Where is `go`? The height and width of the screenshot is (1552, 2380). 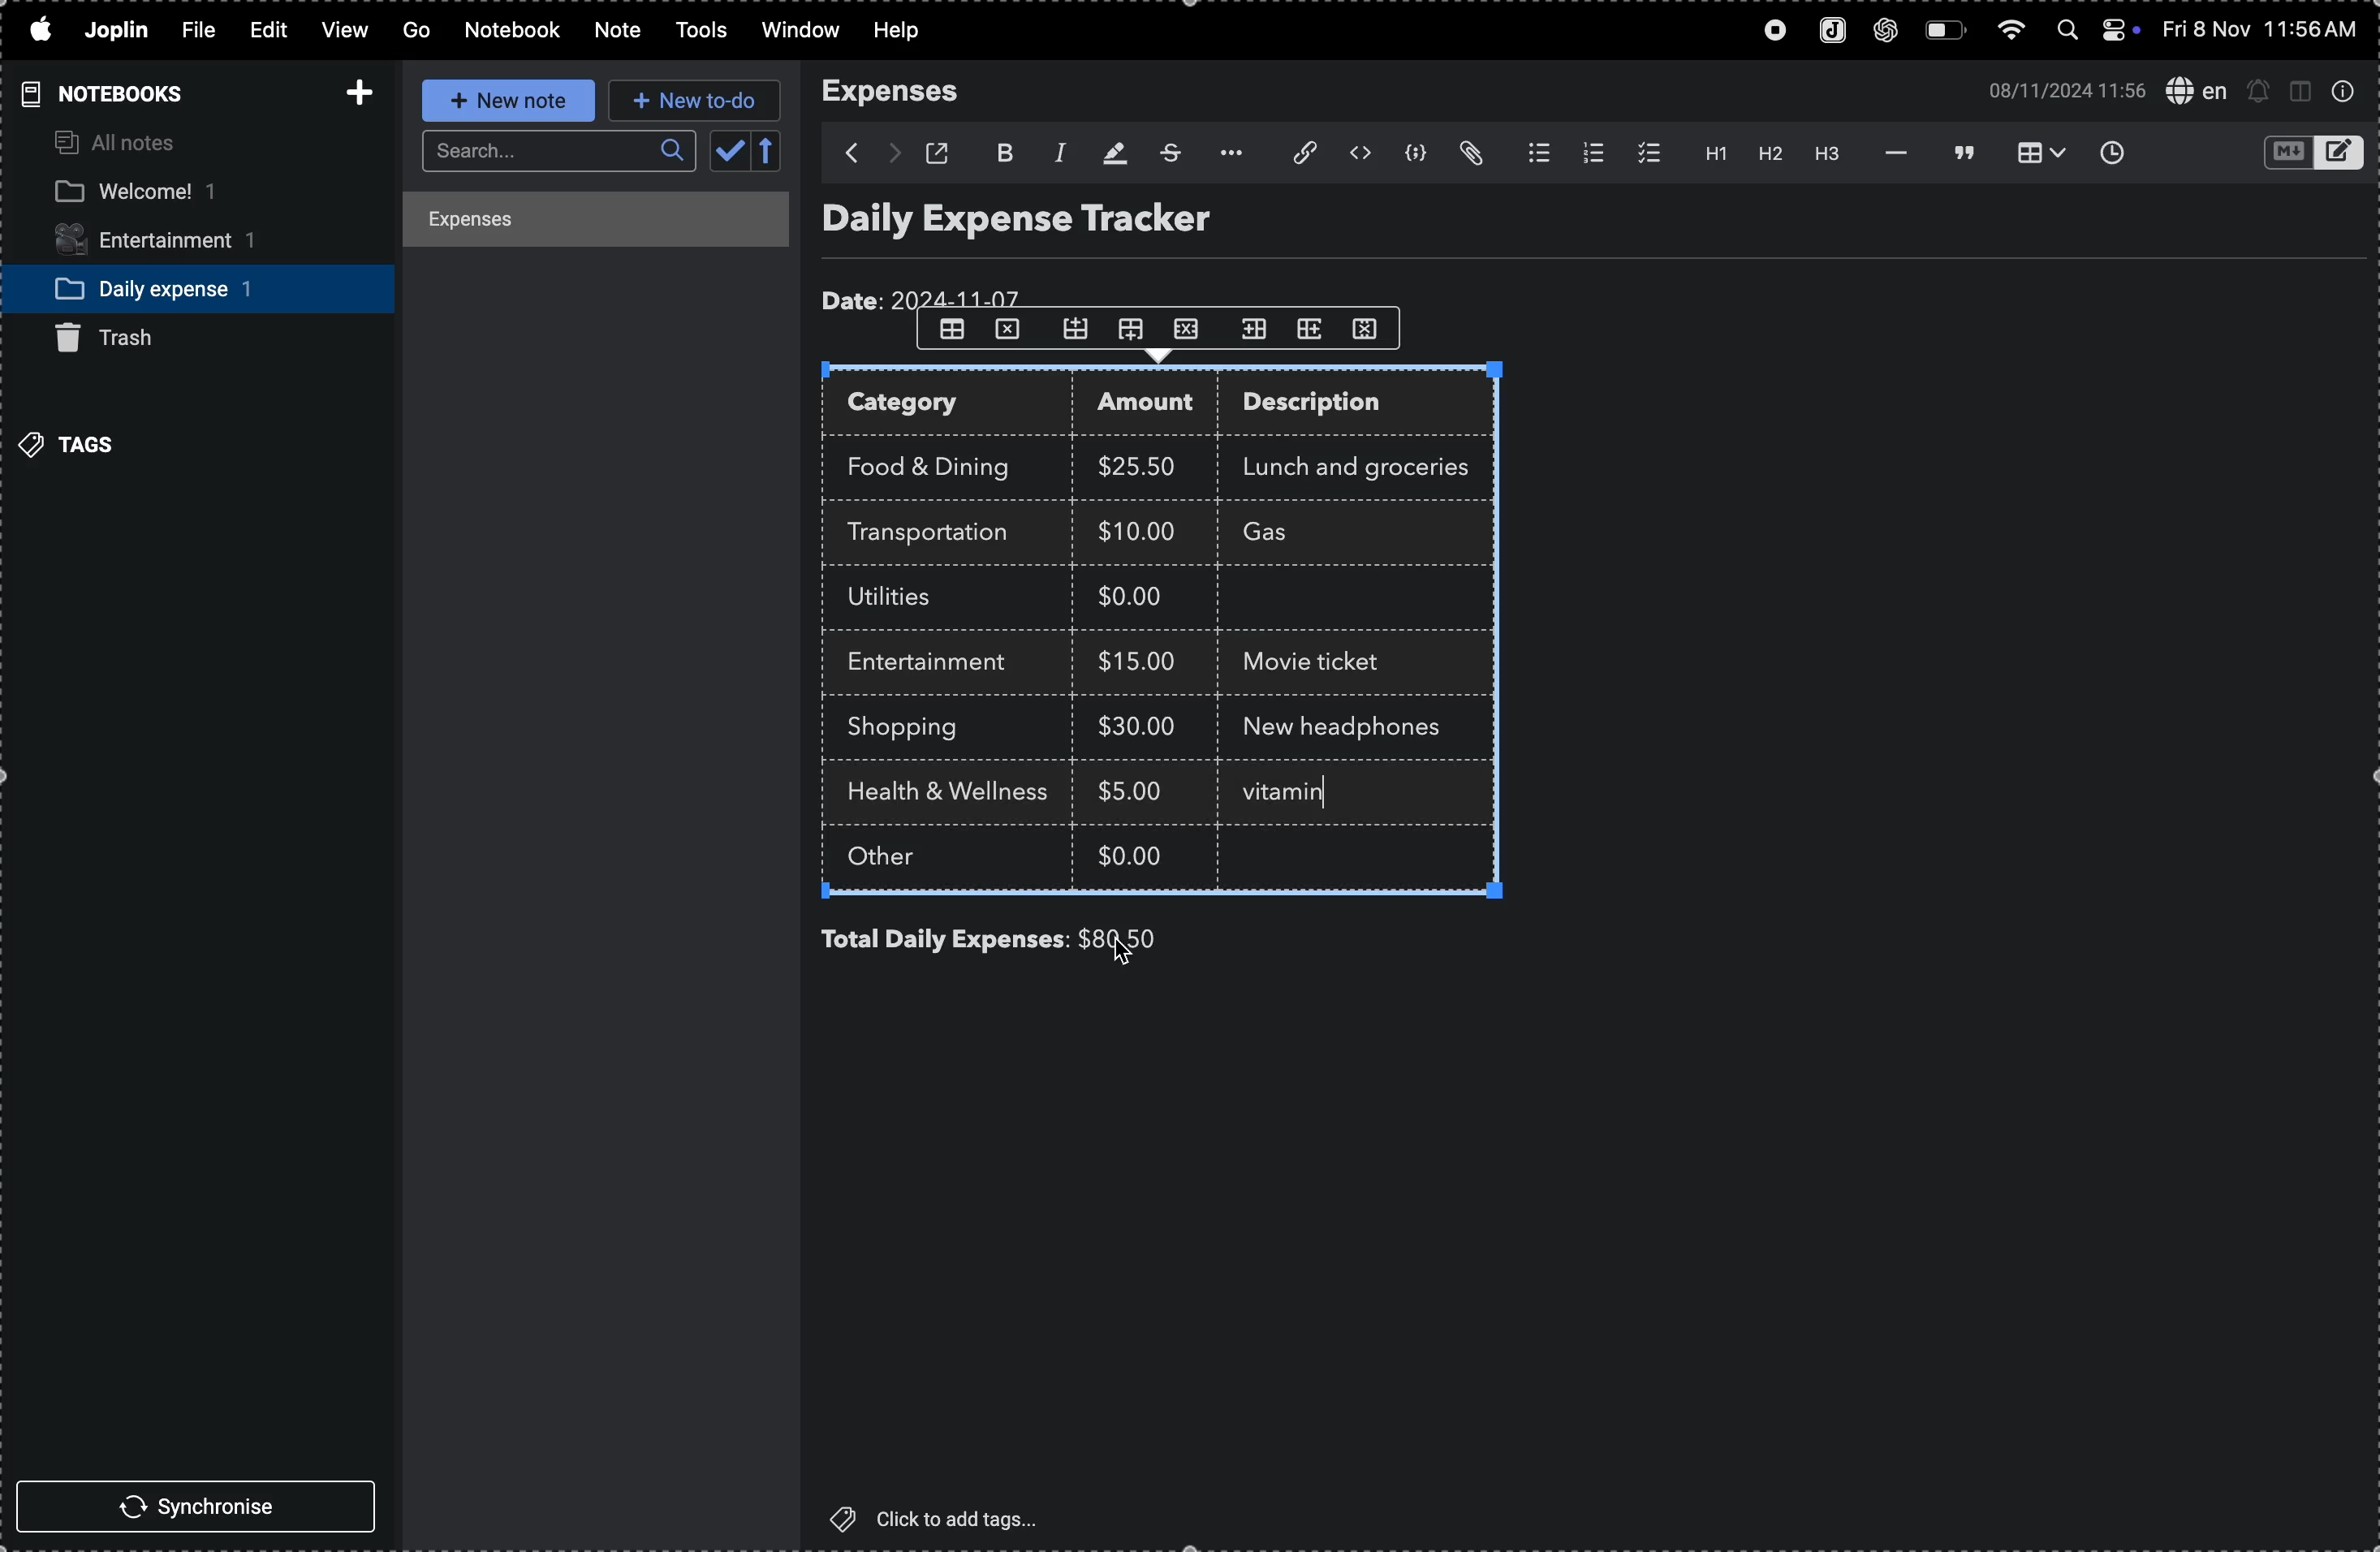 go is located at coordinates (414, 31).